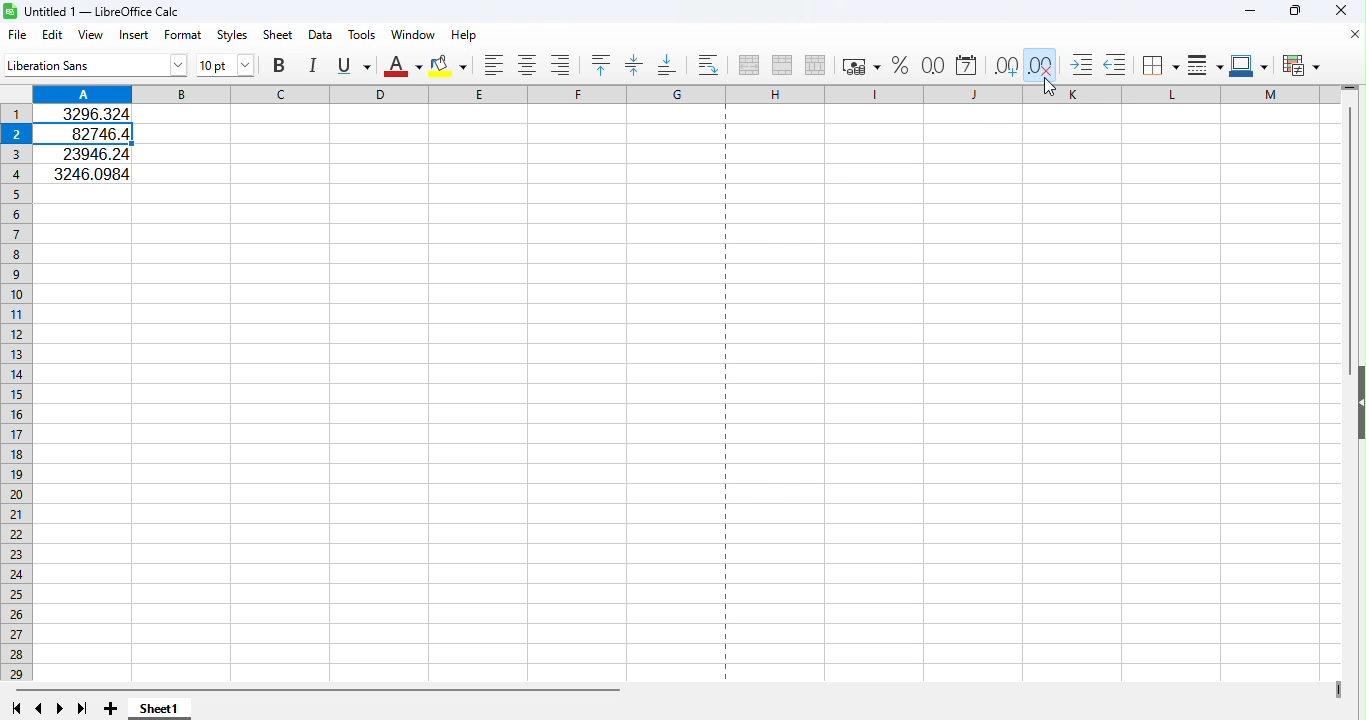 The image size is (1366, 720). Describe the element at coordinates (18, 392) in the screenshot. I see `Rows` at that location.